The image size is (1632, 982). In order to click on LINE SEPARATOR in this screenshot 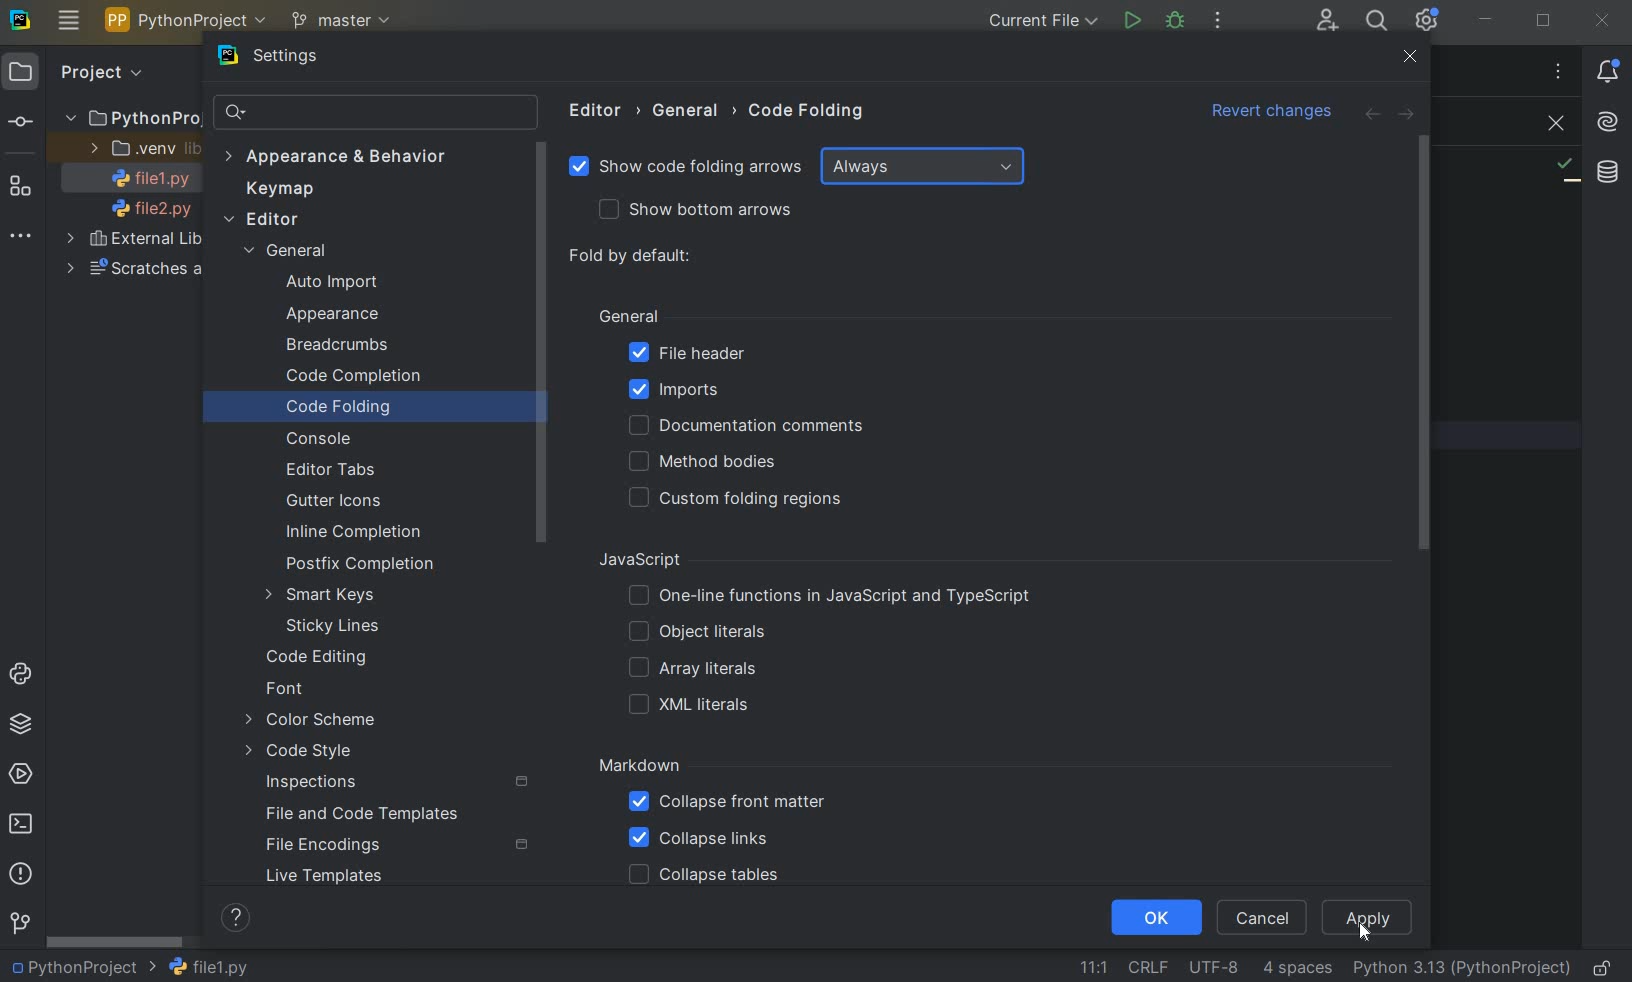, I will do `click(1147, 966)`.